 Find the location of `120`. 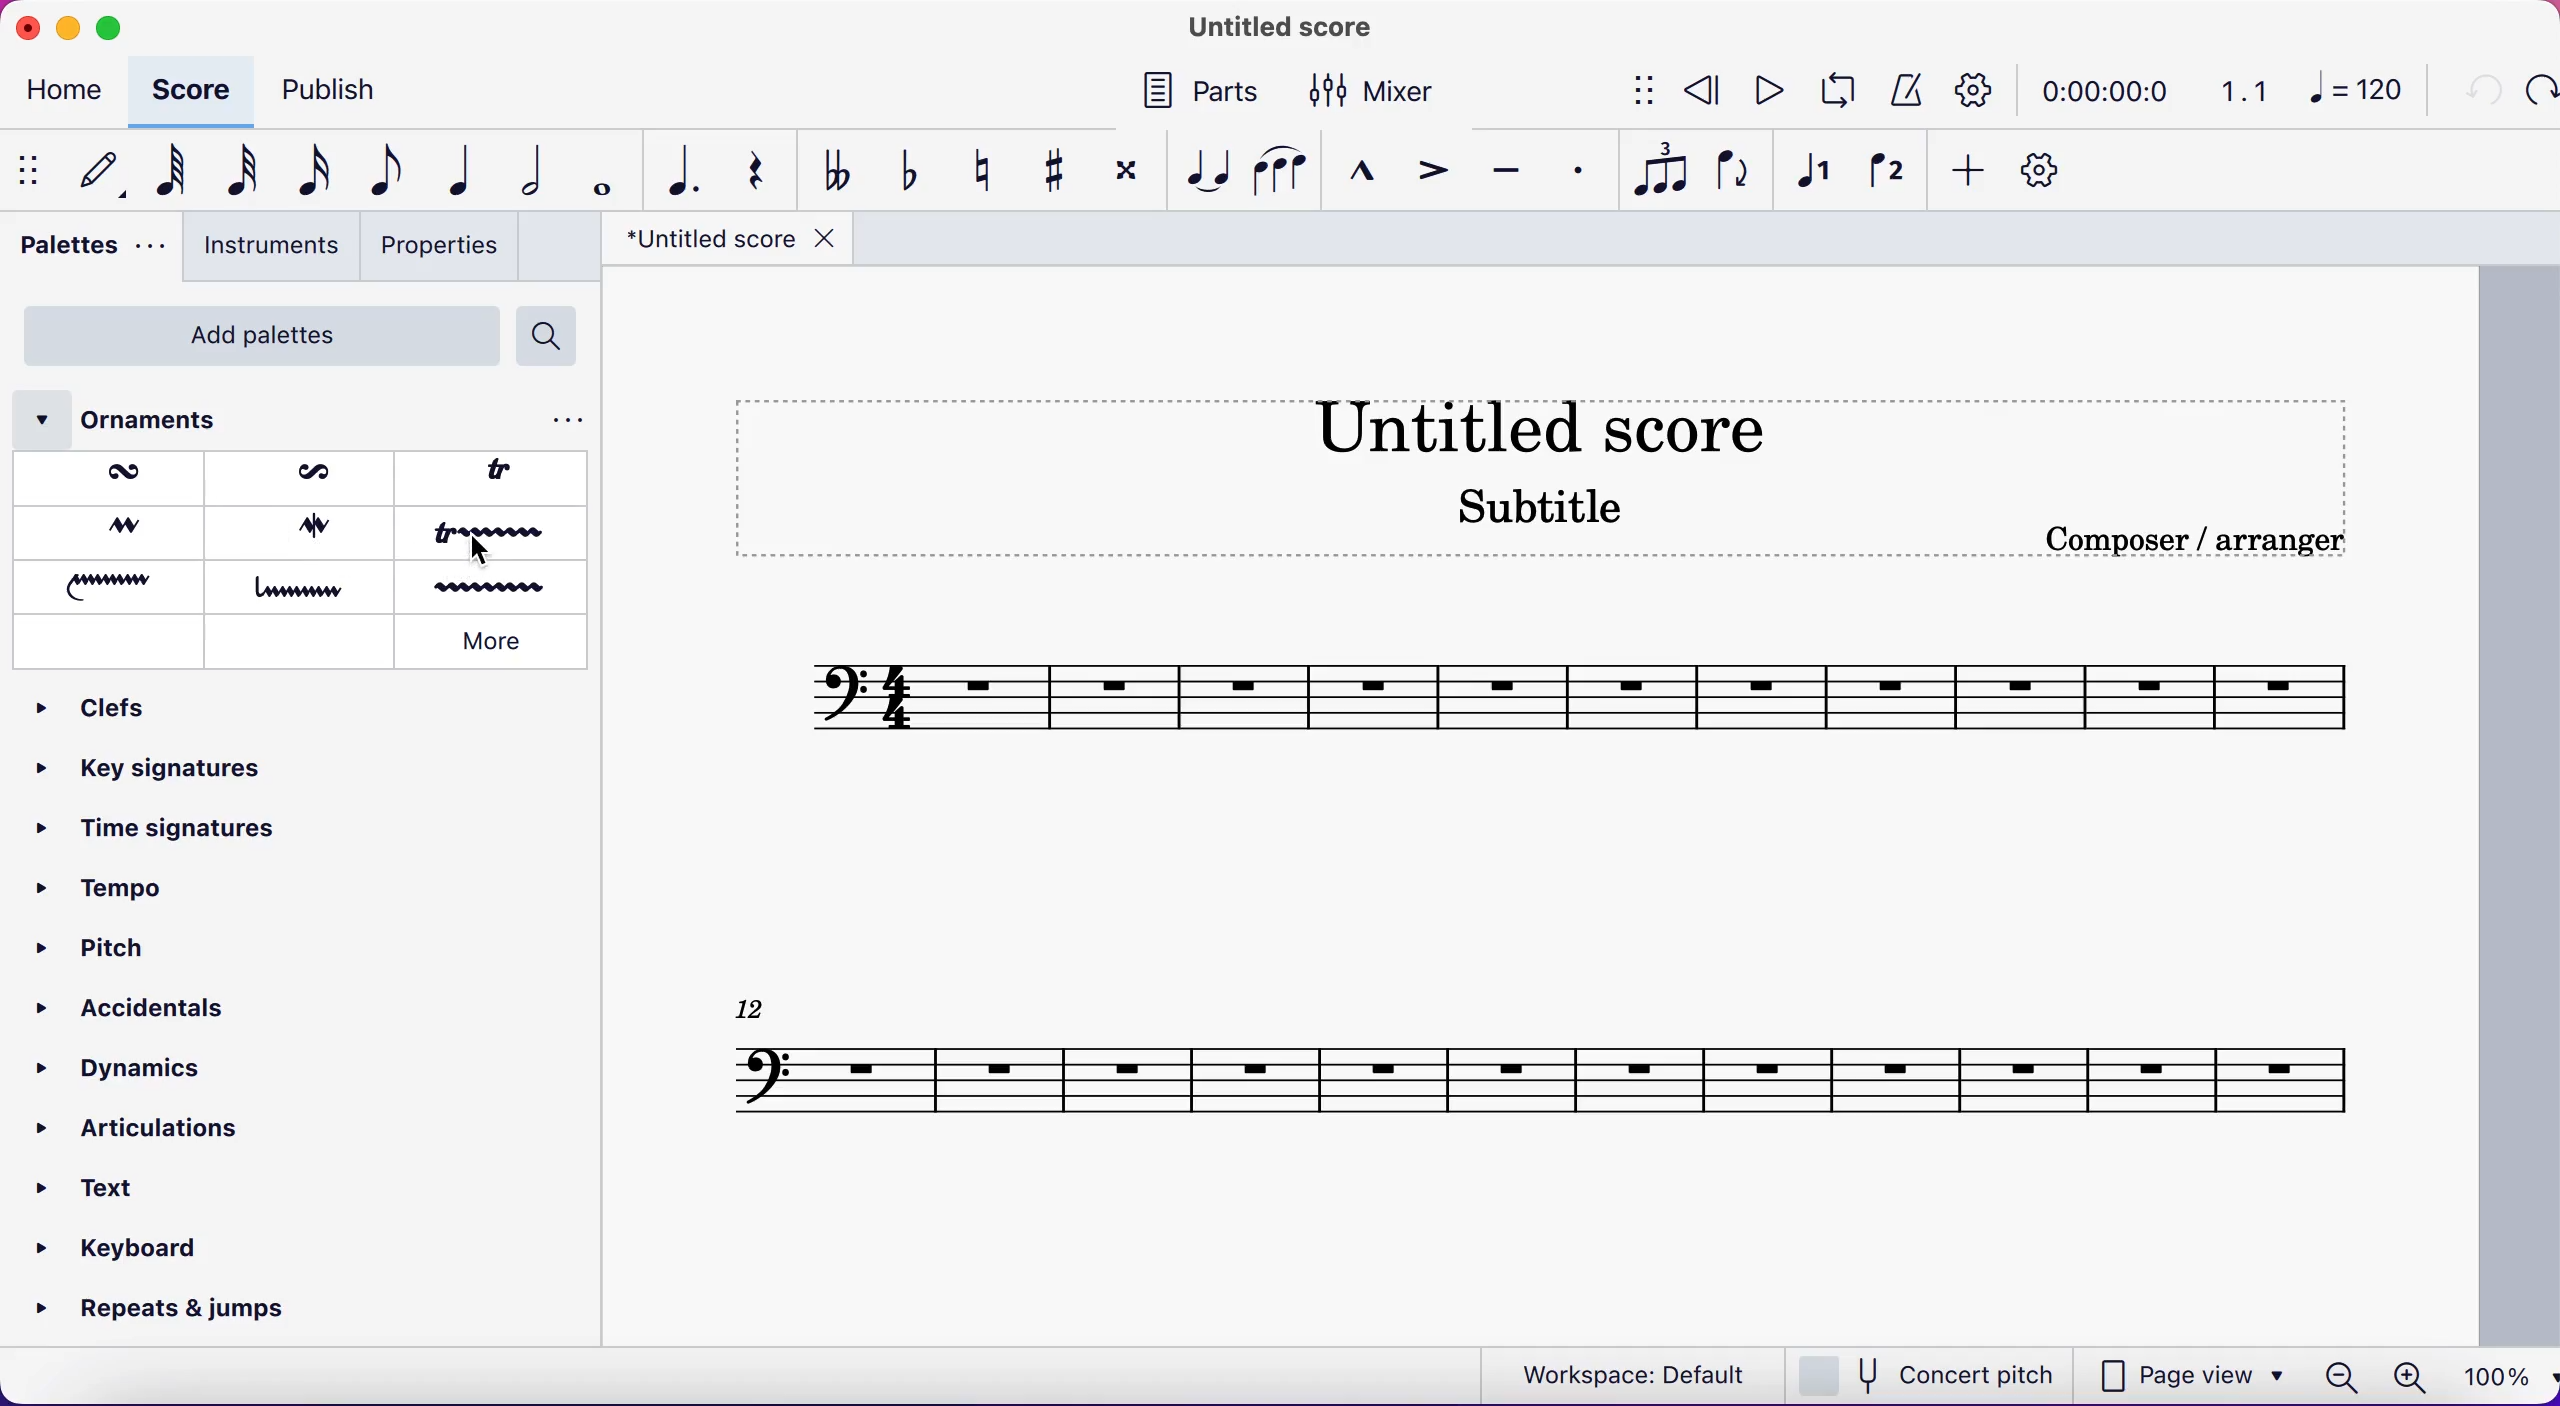

120 is located at coordinates (2362, 94).